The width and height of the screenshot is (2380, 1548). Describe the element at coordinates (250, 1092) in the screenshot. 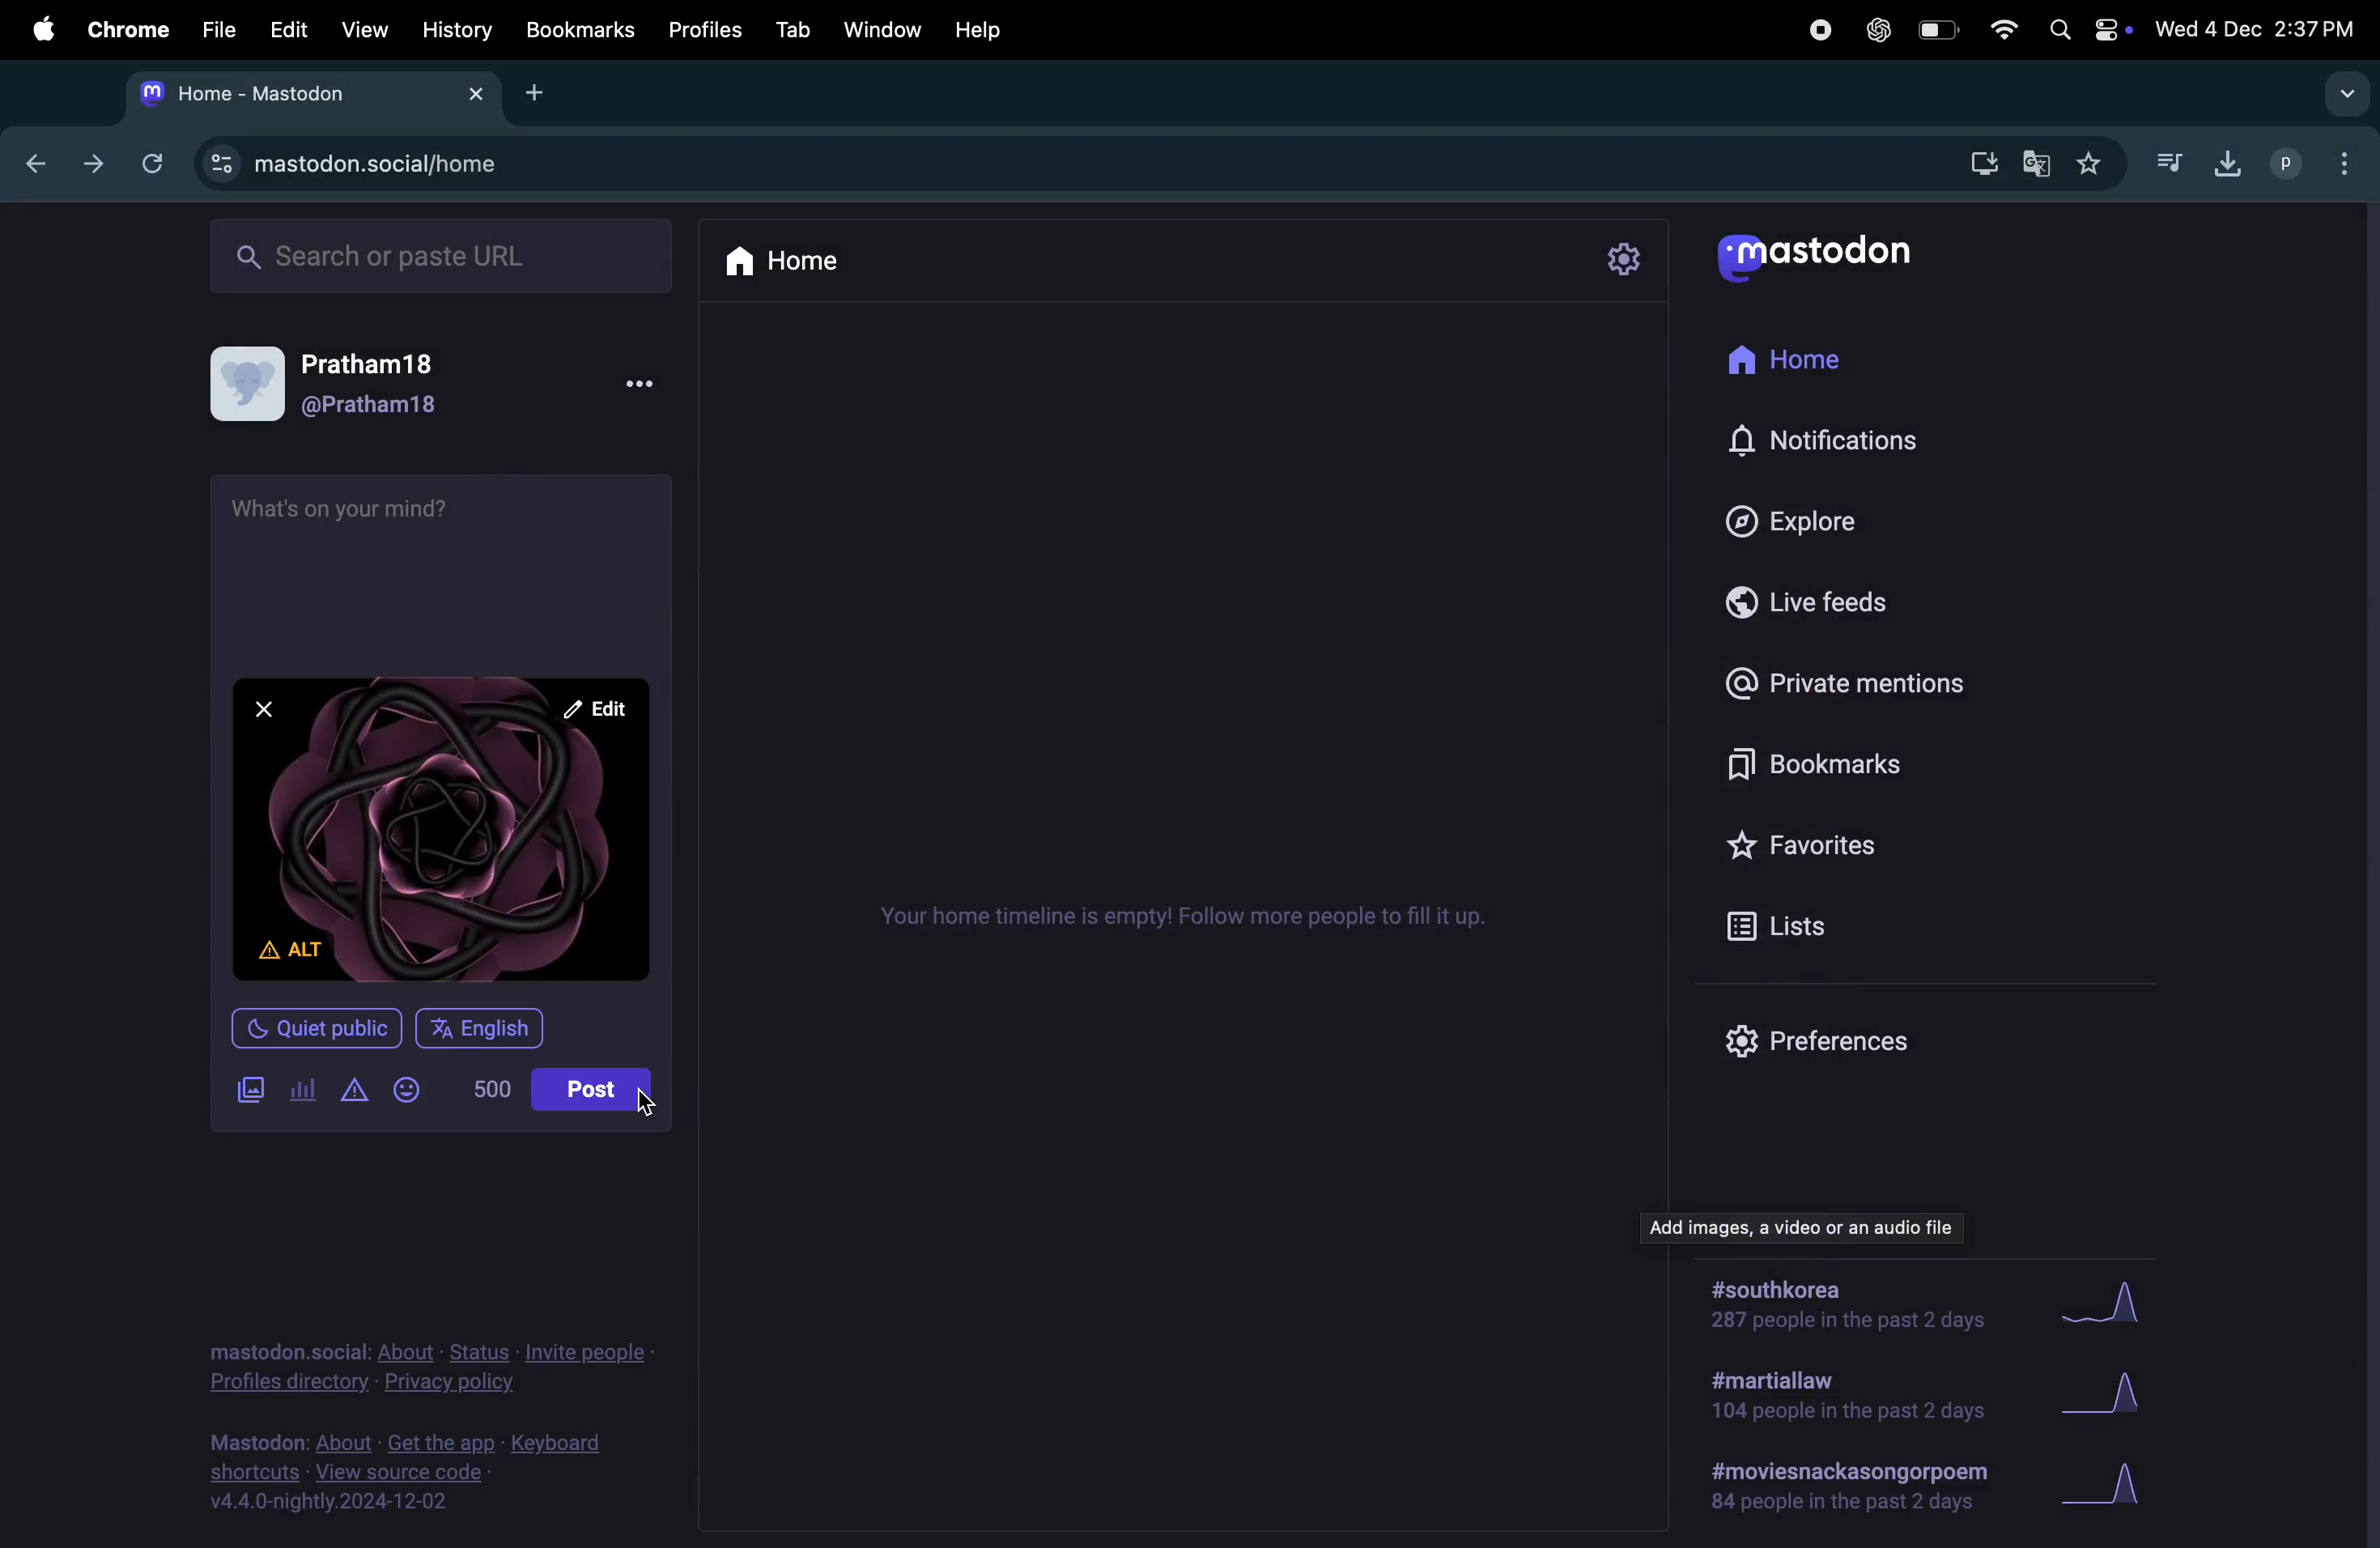

I see `image` at that location.